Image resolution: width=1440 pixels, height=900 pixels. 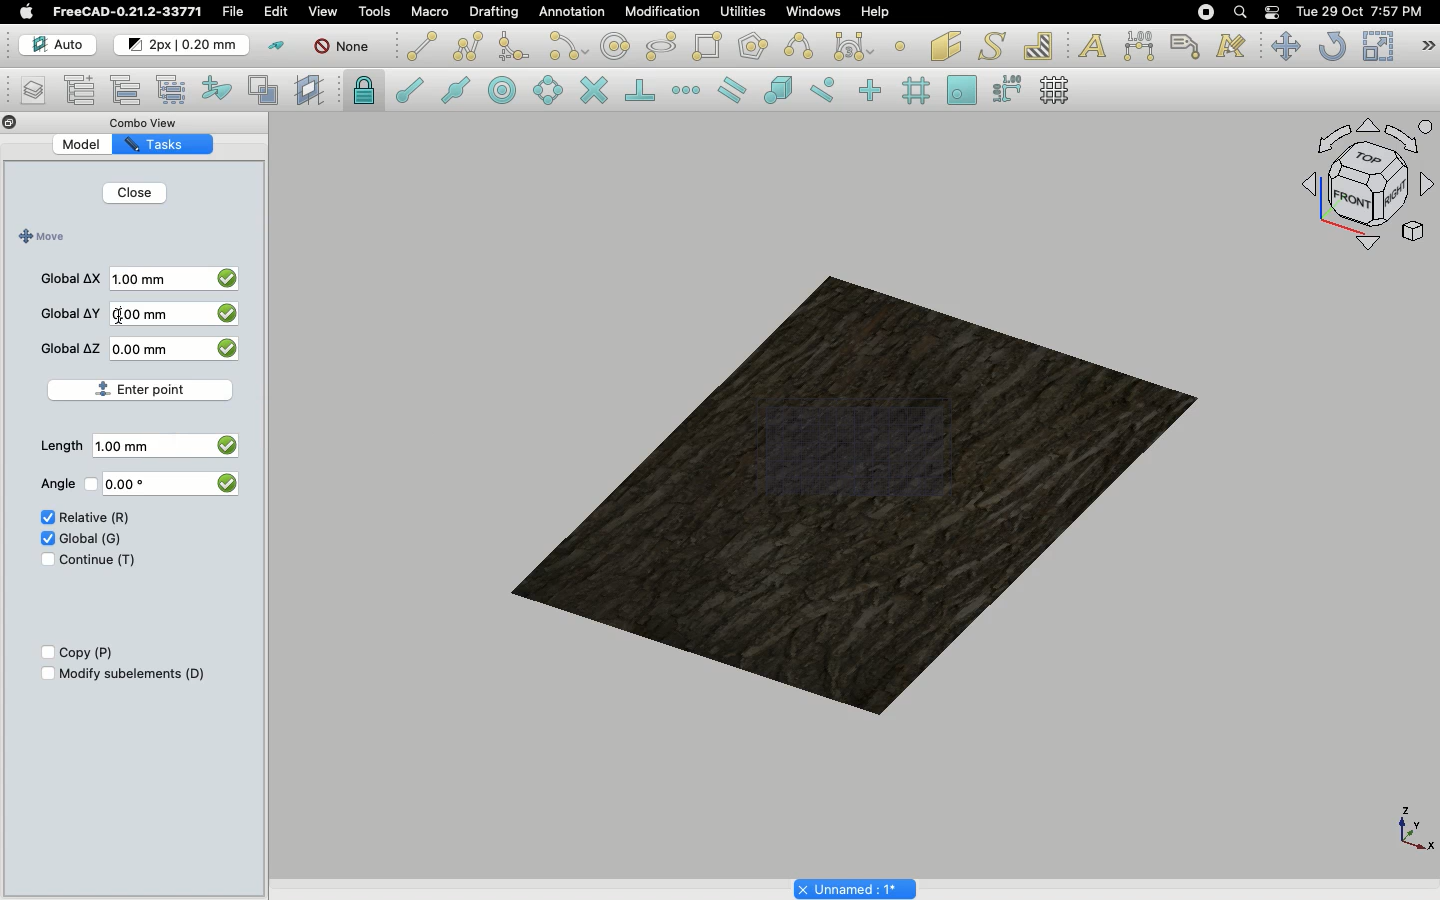 I want to click on Snap dimensions, so click(x=1008, y=90).